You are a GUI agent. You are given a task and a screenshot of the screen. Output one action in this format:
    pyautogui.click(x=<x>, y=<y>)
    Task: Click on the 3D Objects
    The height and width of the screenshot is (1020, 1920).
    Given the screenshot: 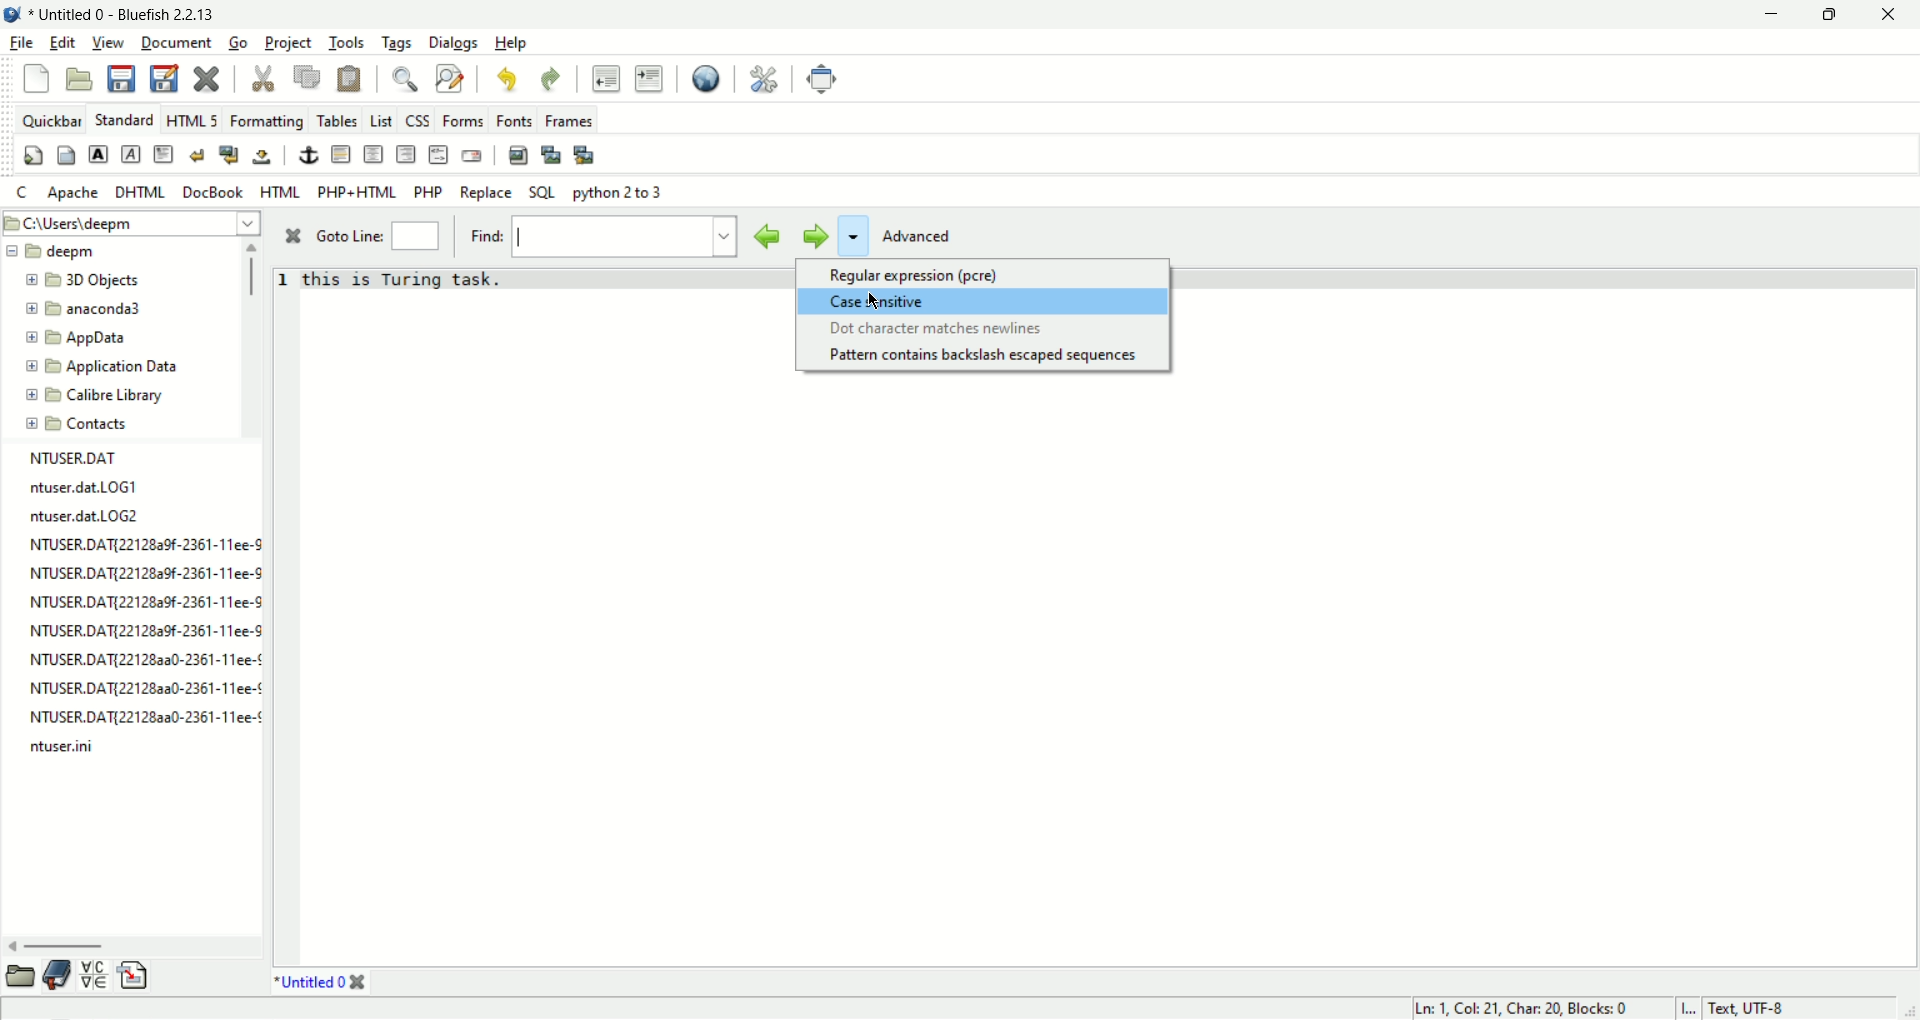 What is the action you would take?
    pyautogui.click(x=92, y=282)
    